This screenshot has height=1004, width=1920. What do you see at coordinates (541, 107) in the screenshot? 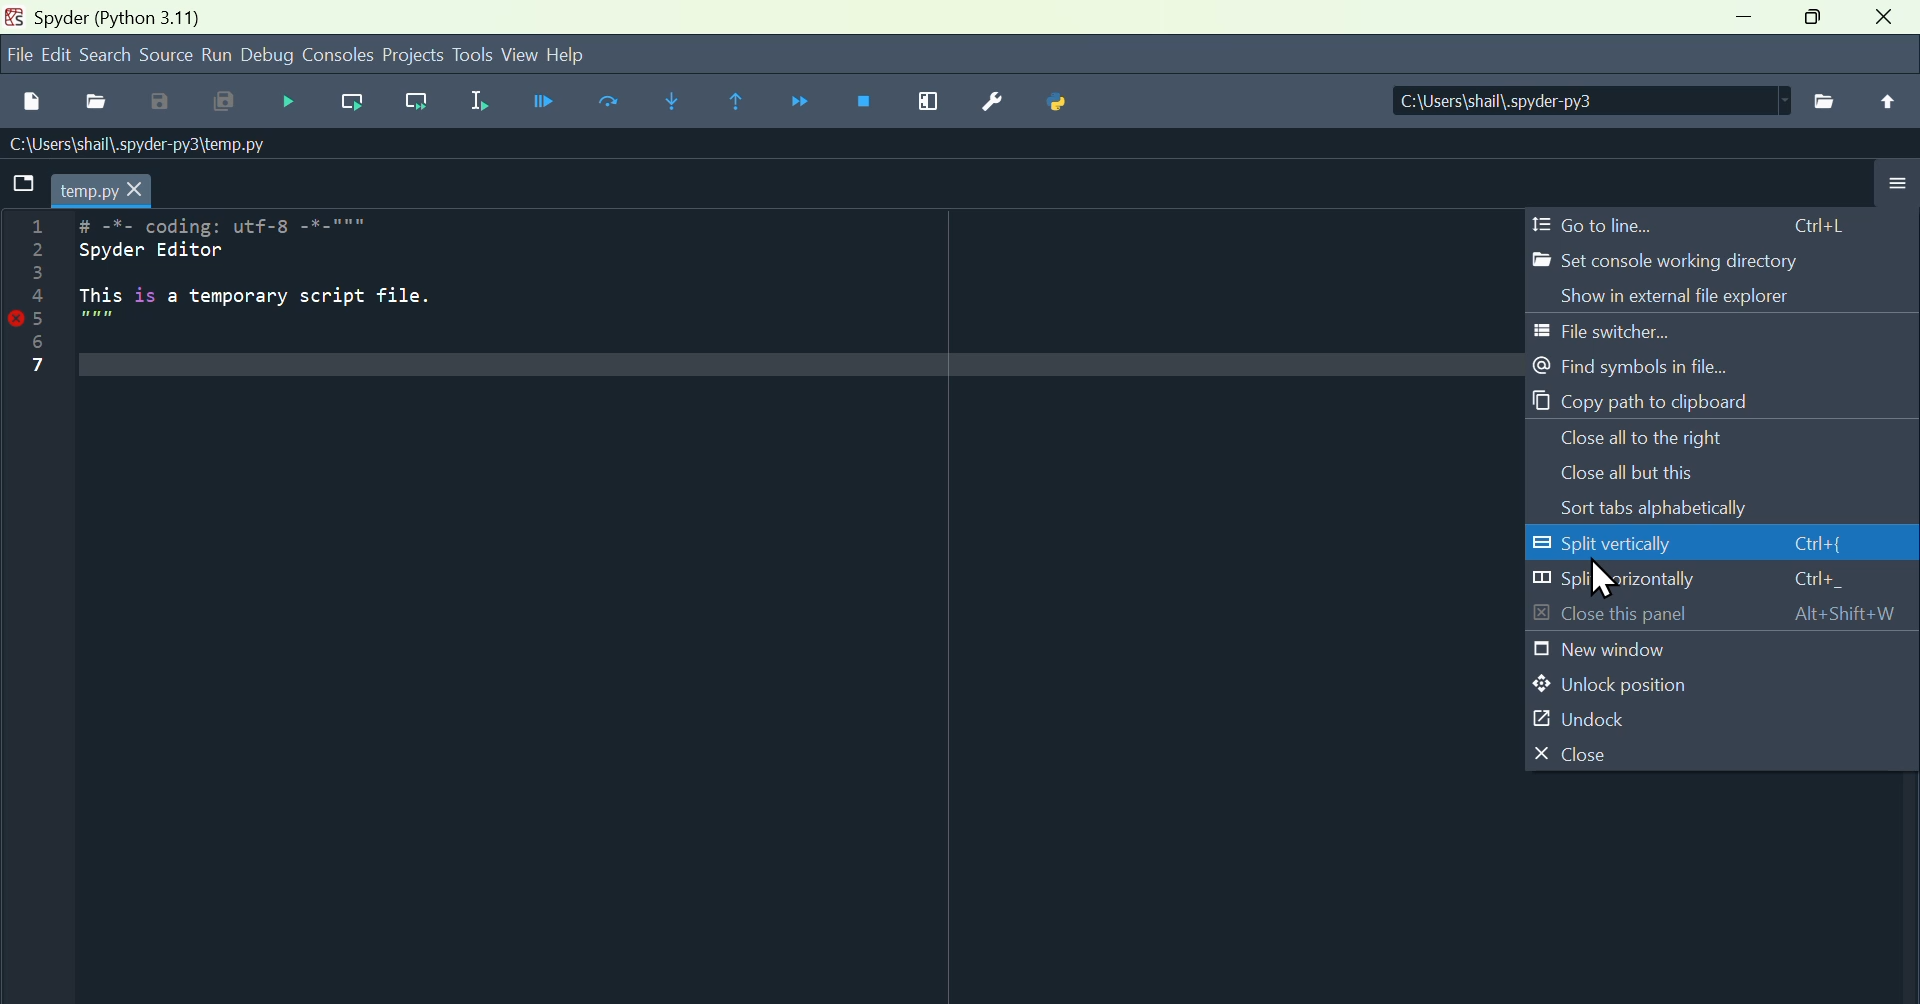
I see `Run file` at bounding box center [541, 107].